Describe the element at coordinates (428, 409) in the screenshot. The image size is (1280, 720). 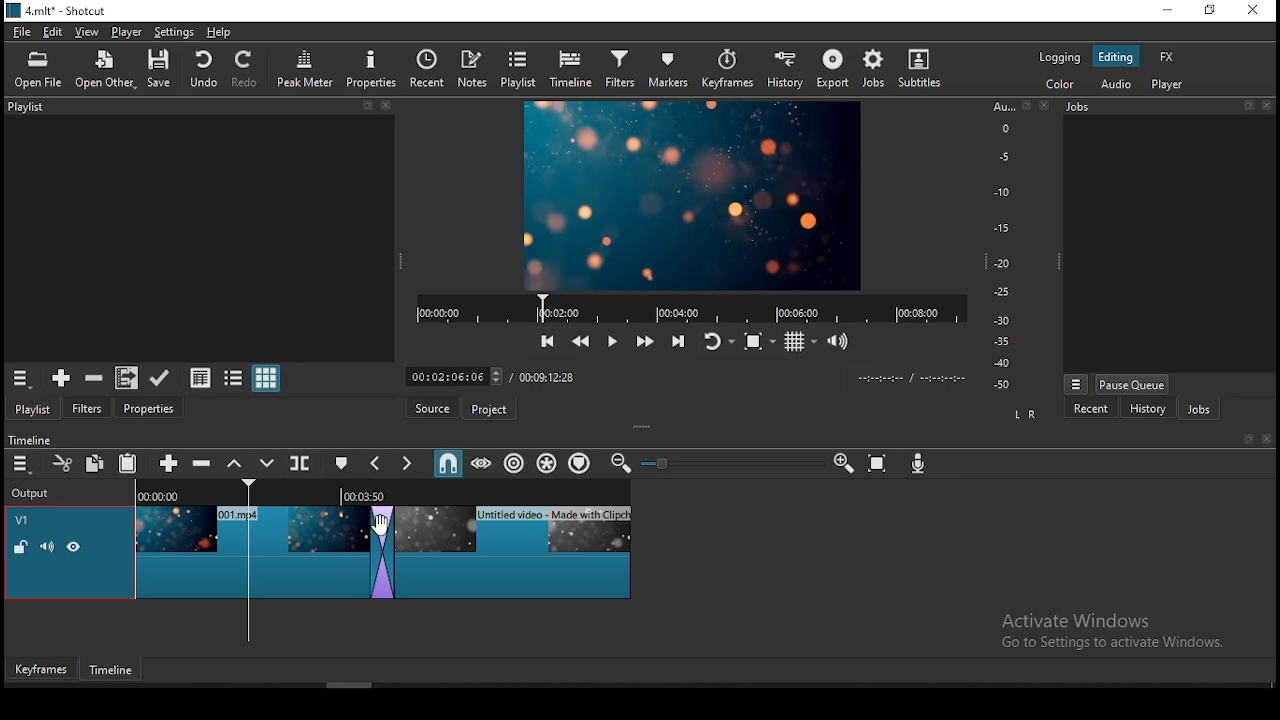
I see `source` at that location.